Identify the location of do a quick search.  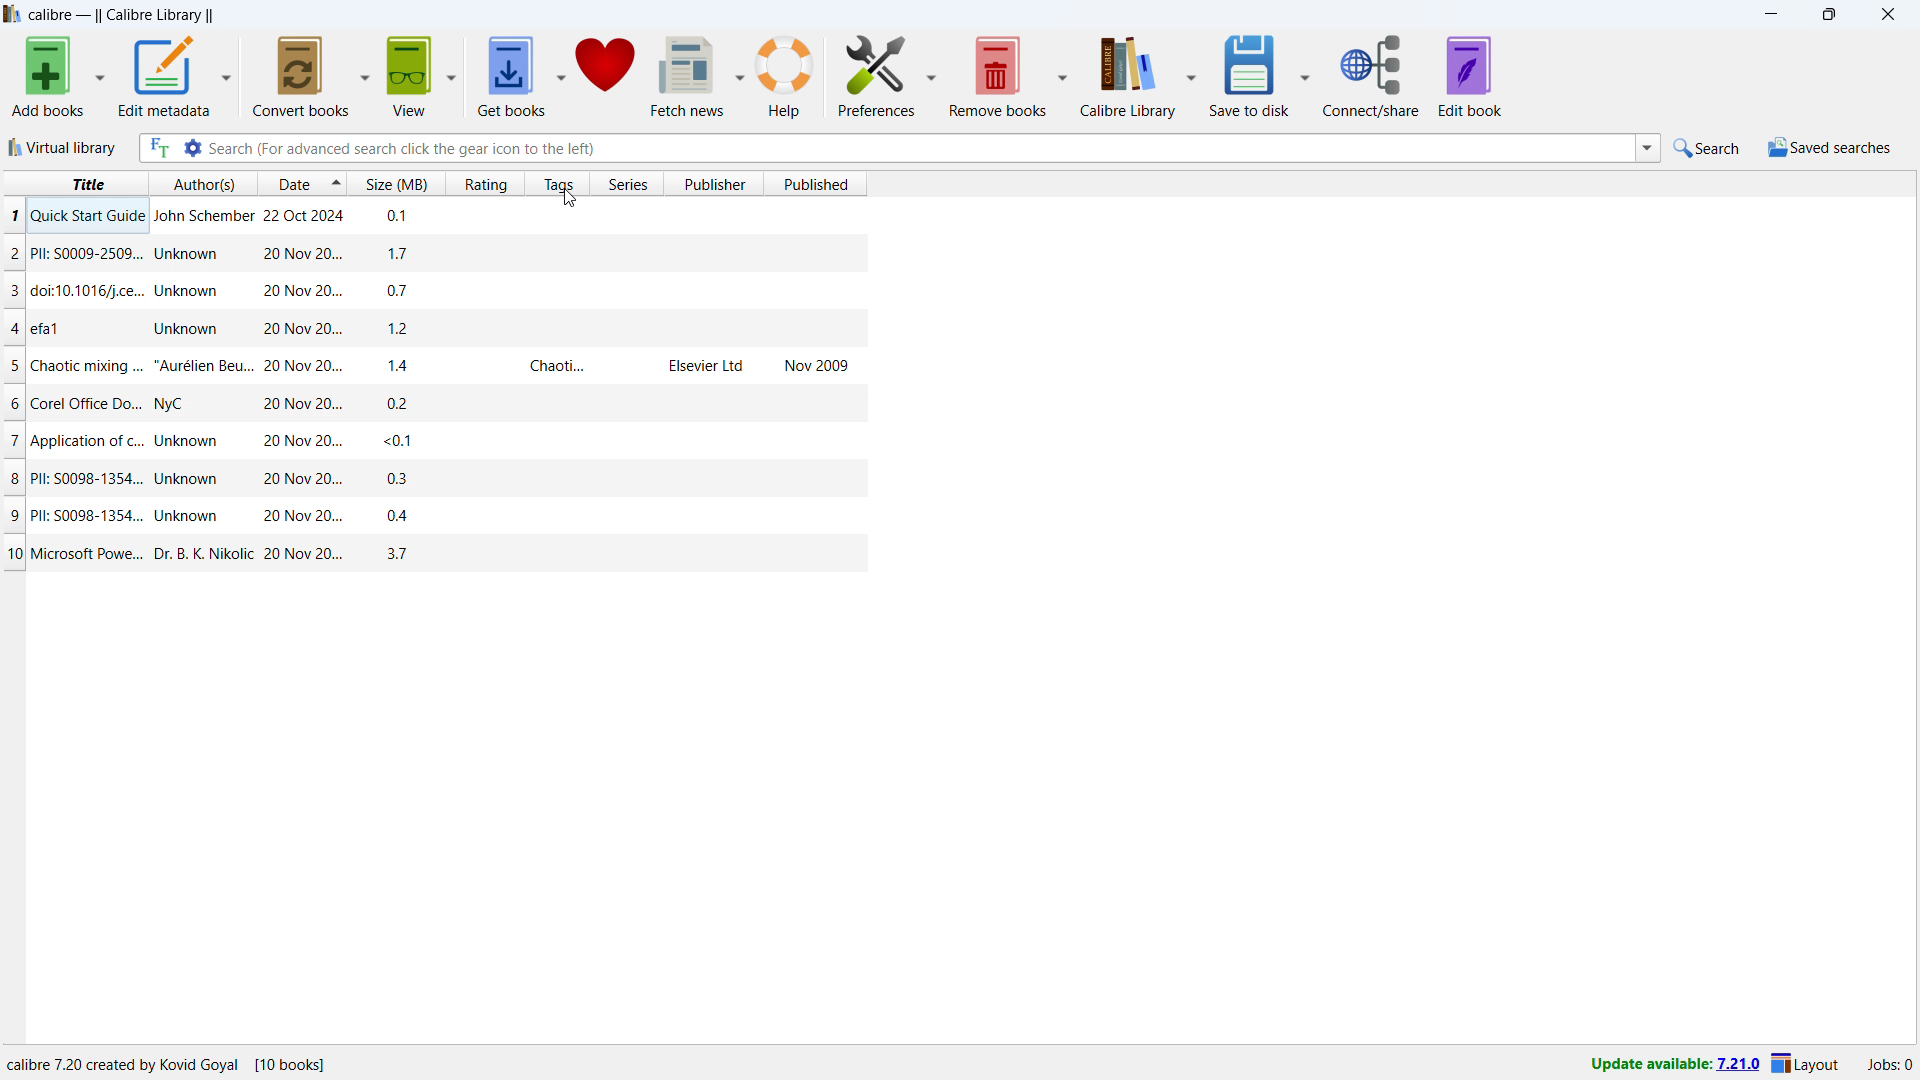
(1709, 149).